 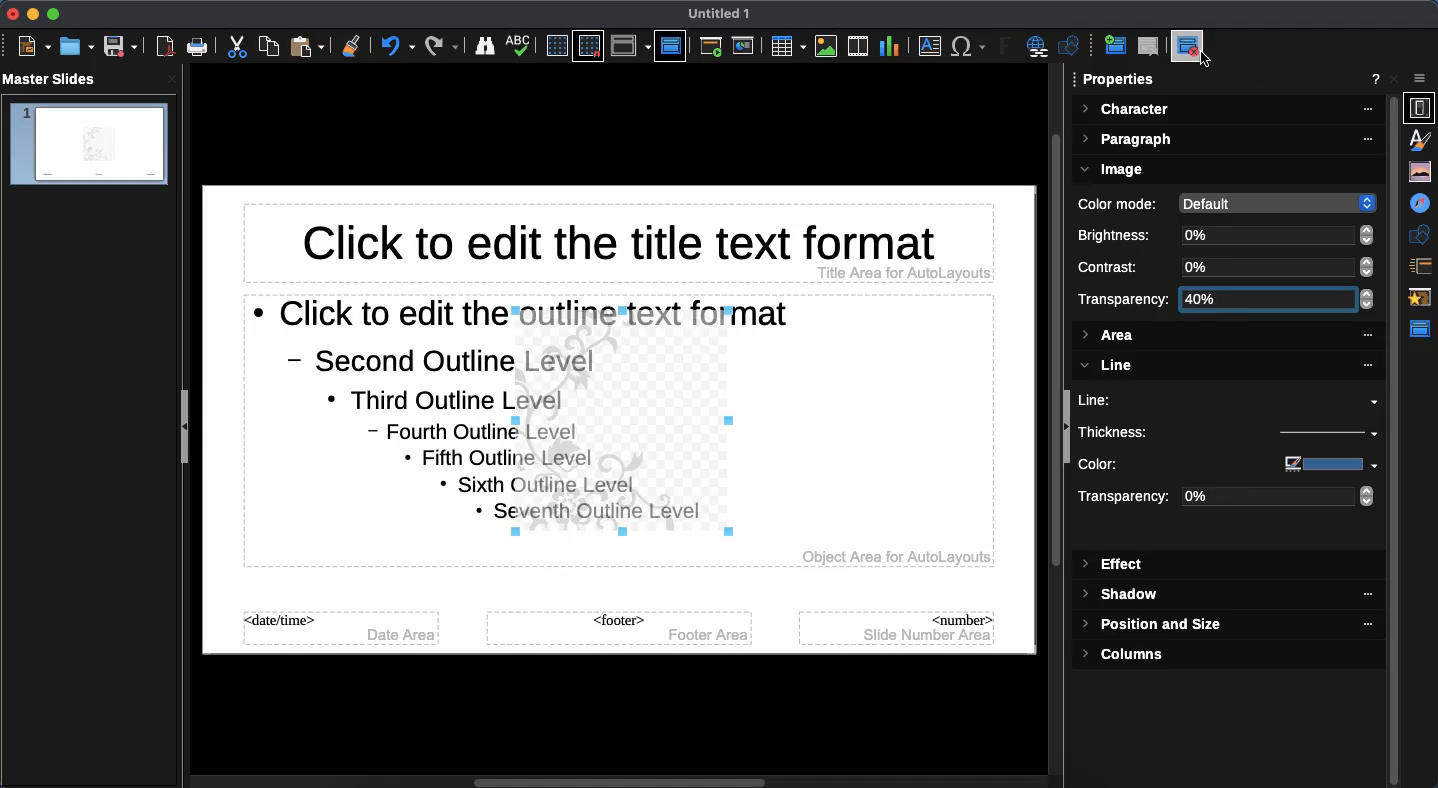 What do you see at coordinates (167, 49) in the screenshot?
I see `Save as PDF` at bounding box center [167, 49].